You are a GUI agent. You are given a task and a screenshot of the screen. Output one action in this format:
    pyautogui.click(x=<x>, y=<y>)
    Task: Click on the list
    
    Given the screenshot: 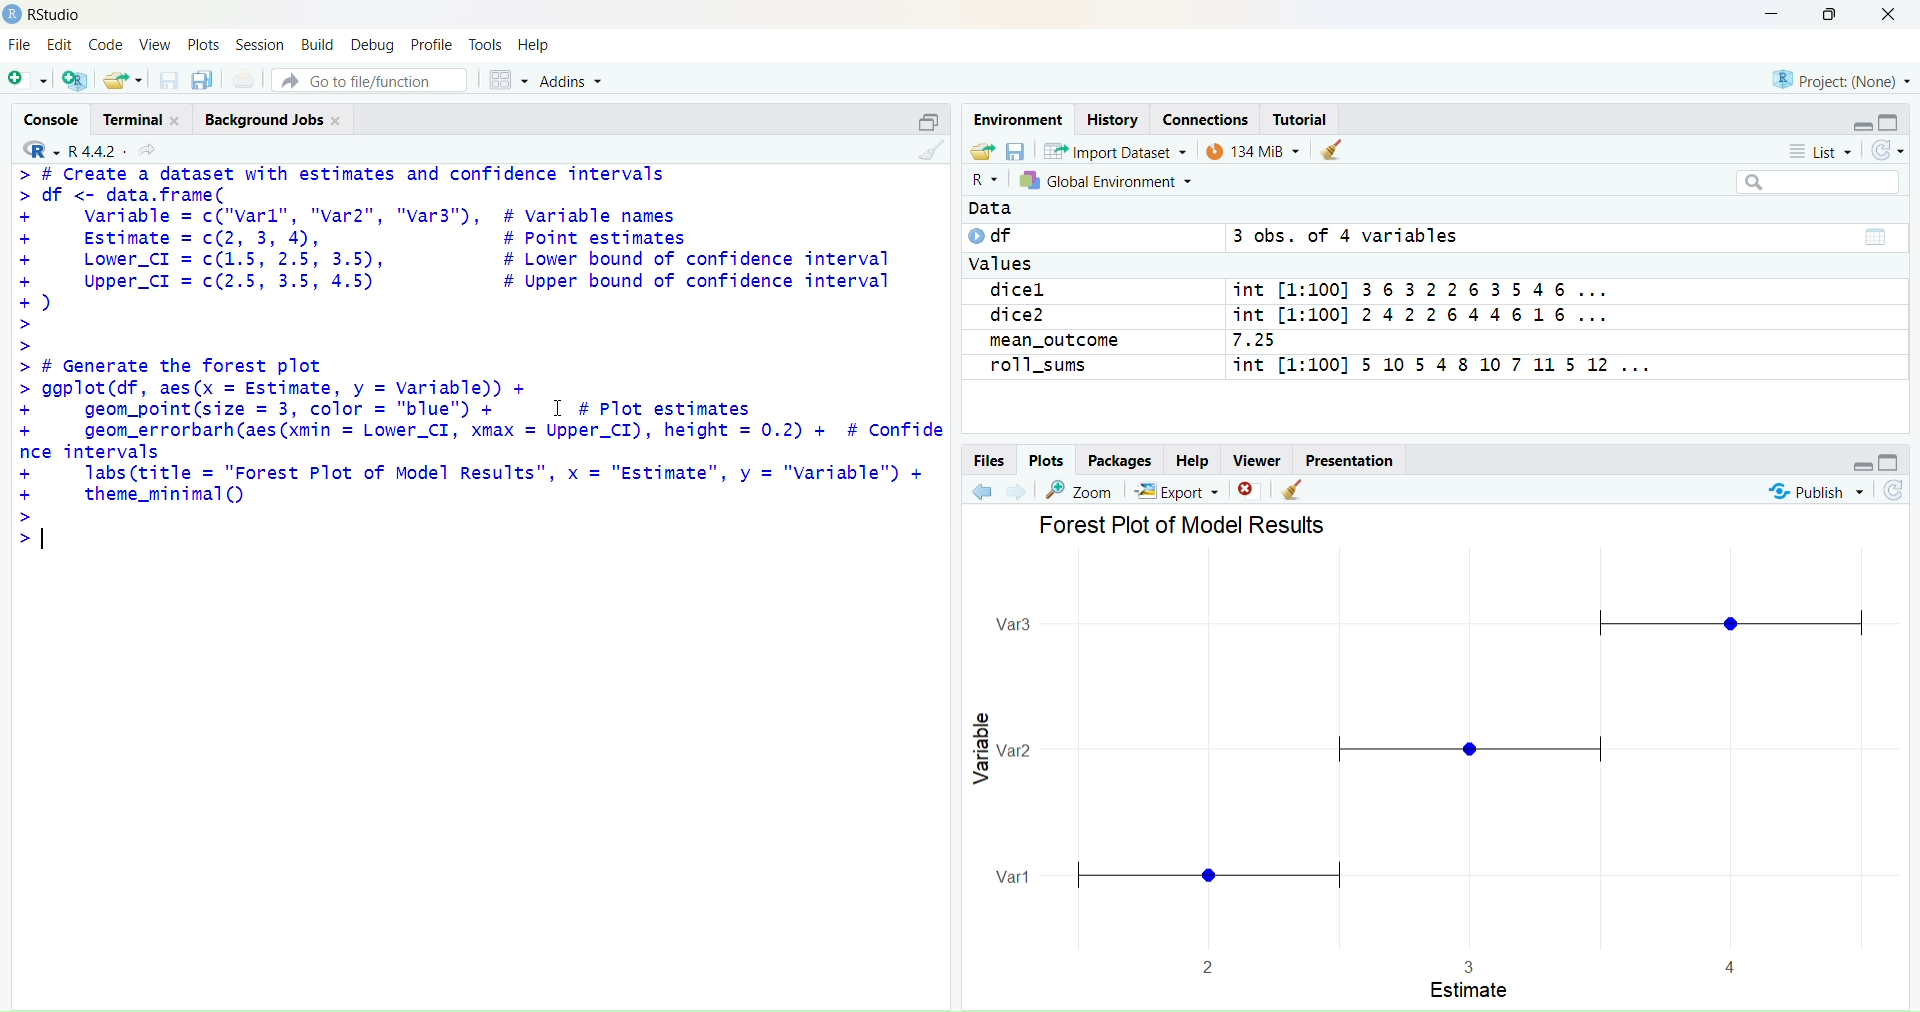 What is the action you would take?
    pyautogui.click(x=1821, y=150)
    